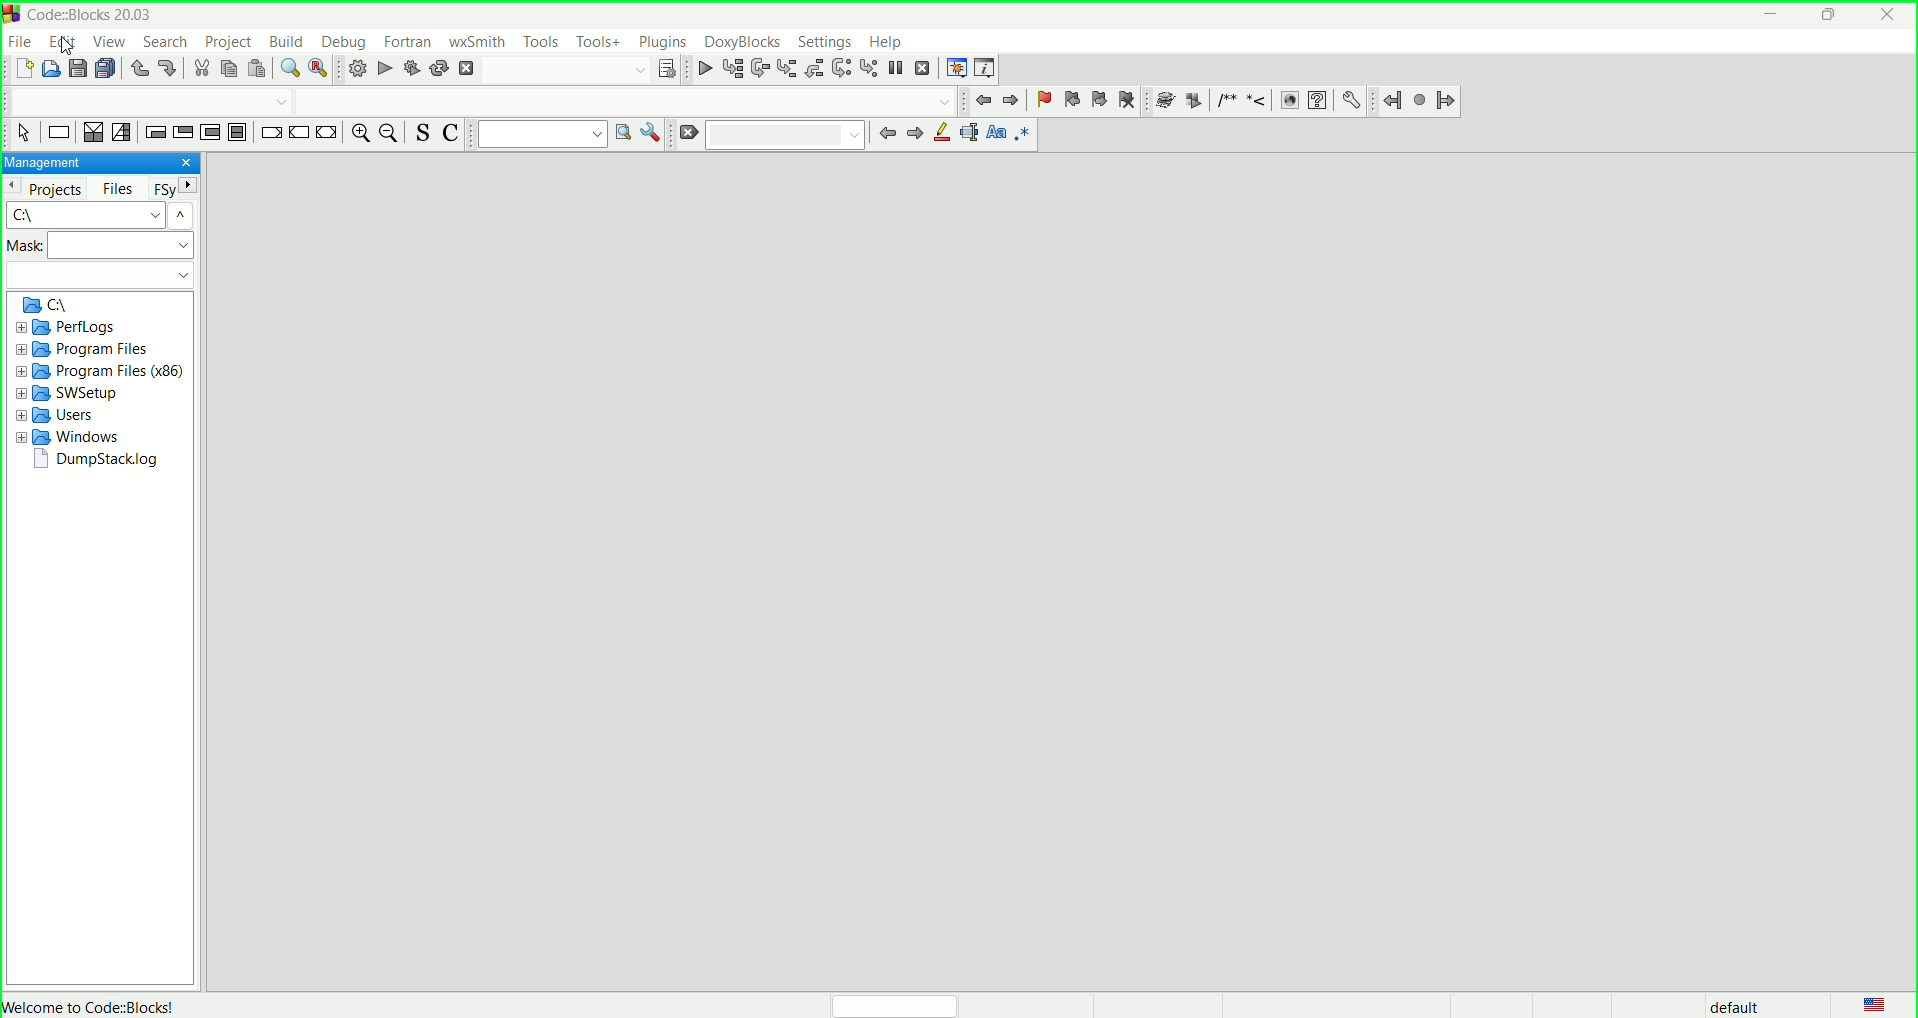  What do you see at coordinates (1352, 100) in the screenshot?
I see `Preferences` at bounding box center [1352, 100].